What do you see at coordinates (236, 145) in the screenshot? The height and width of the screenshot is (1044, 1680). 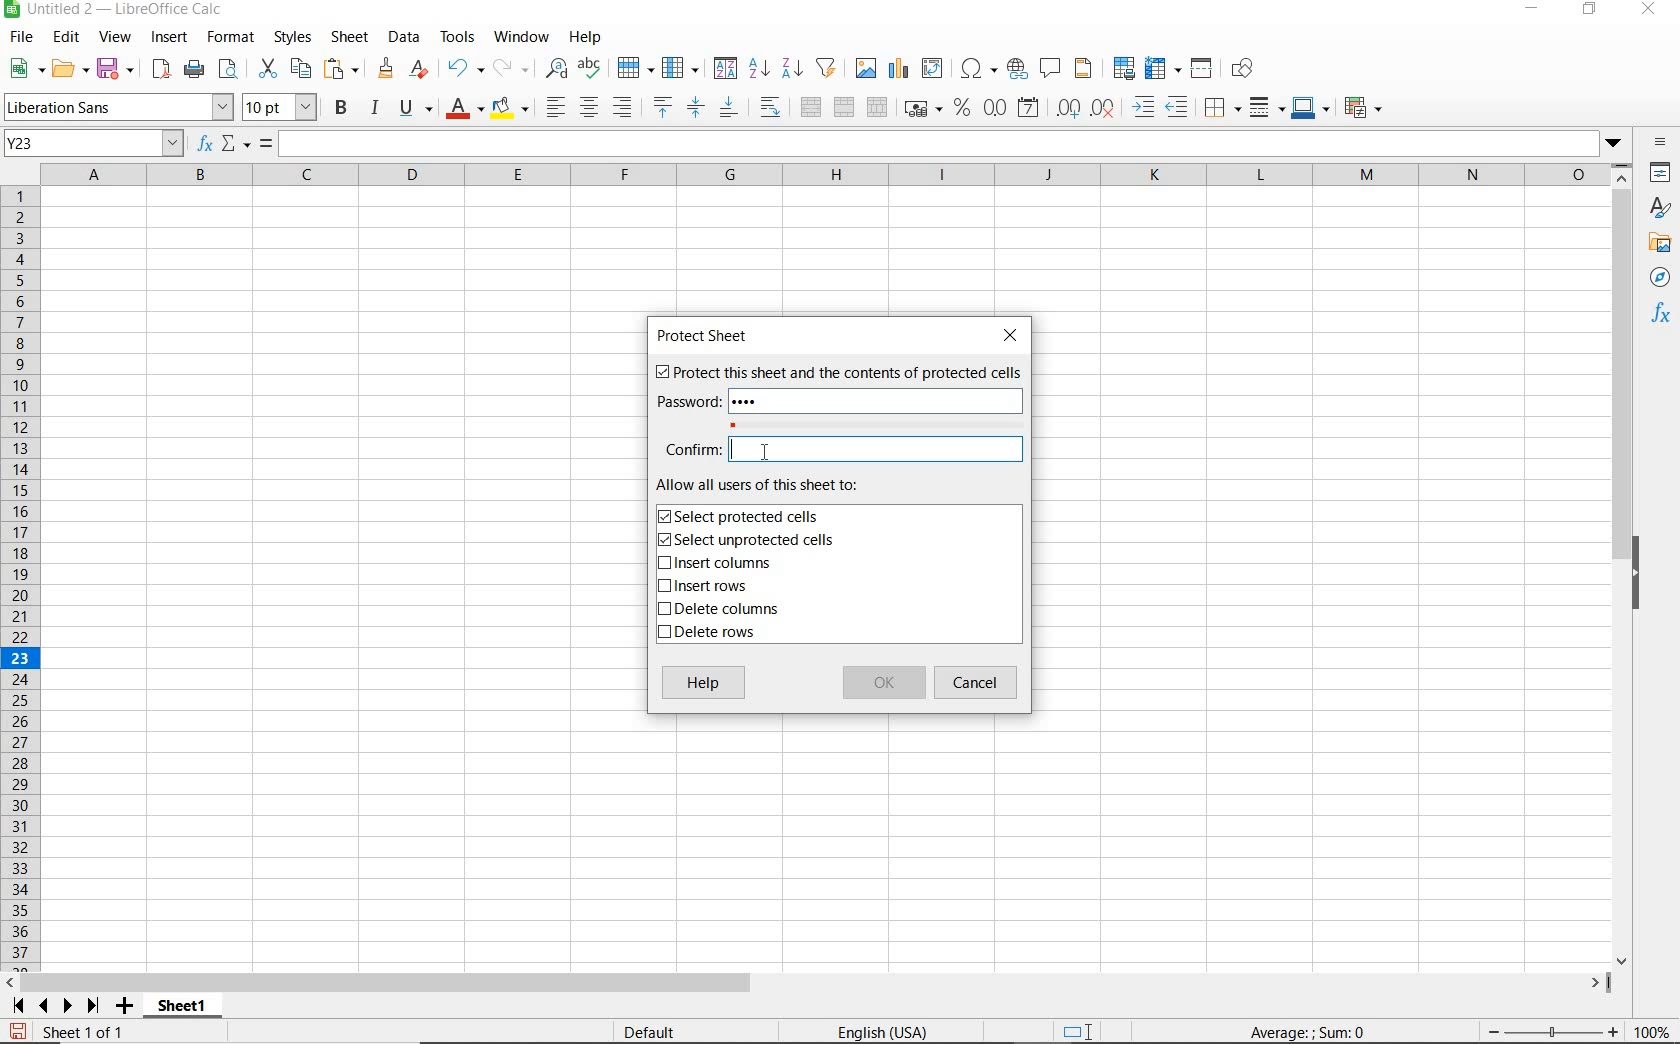 I see `SELECT FUNCTION` at bounding box center [236, 145].